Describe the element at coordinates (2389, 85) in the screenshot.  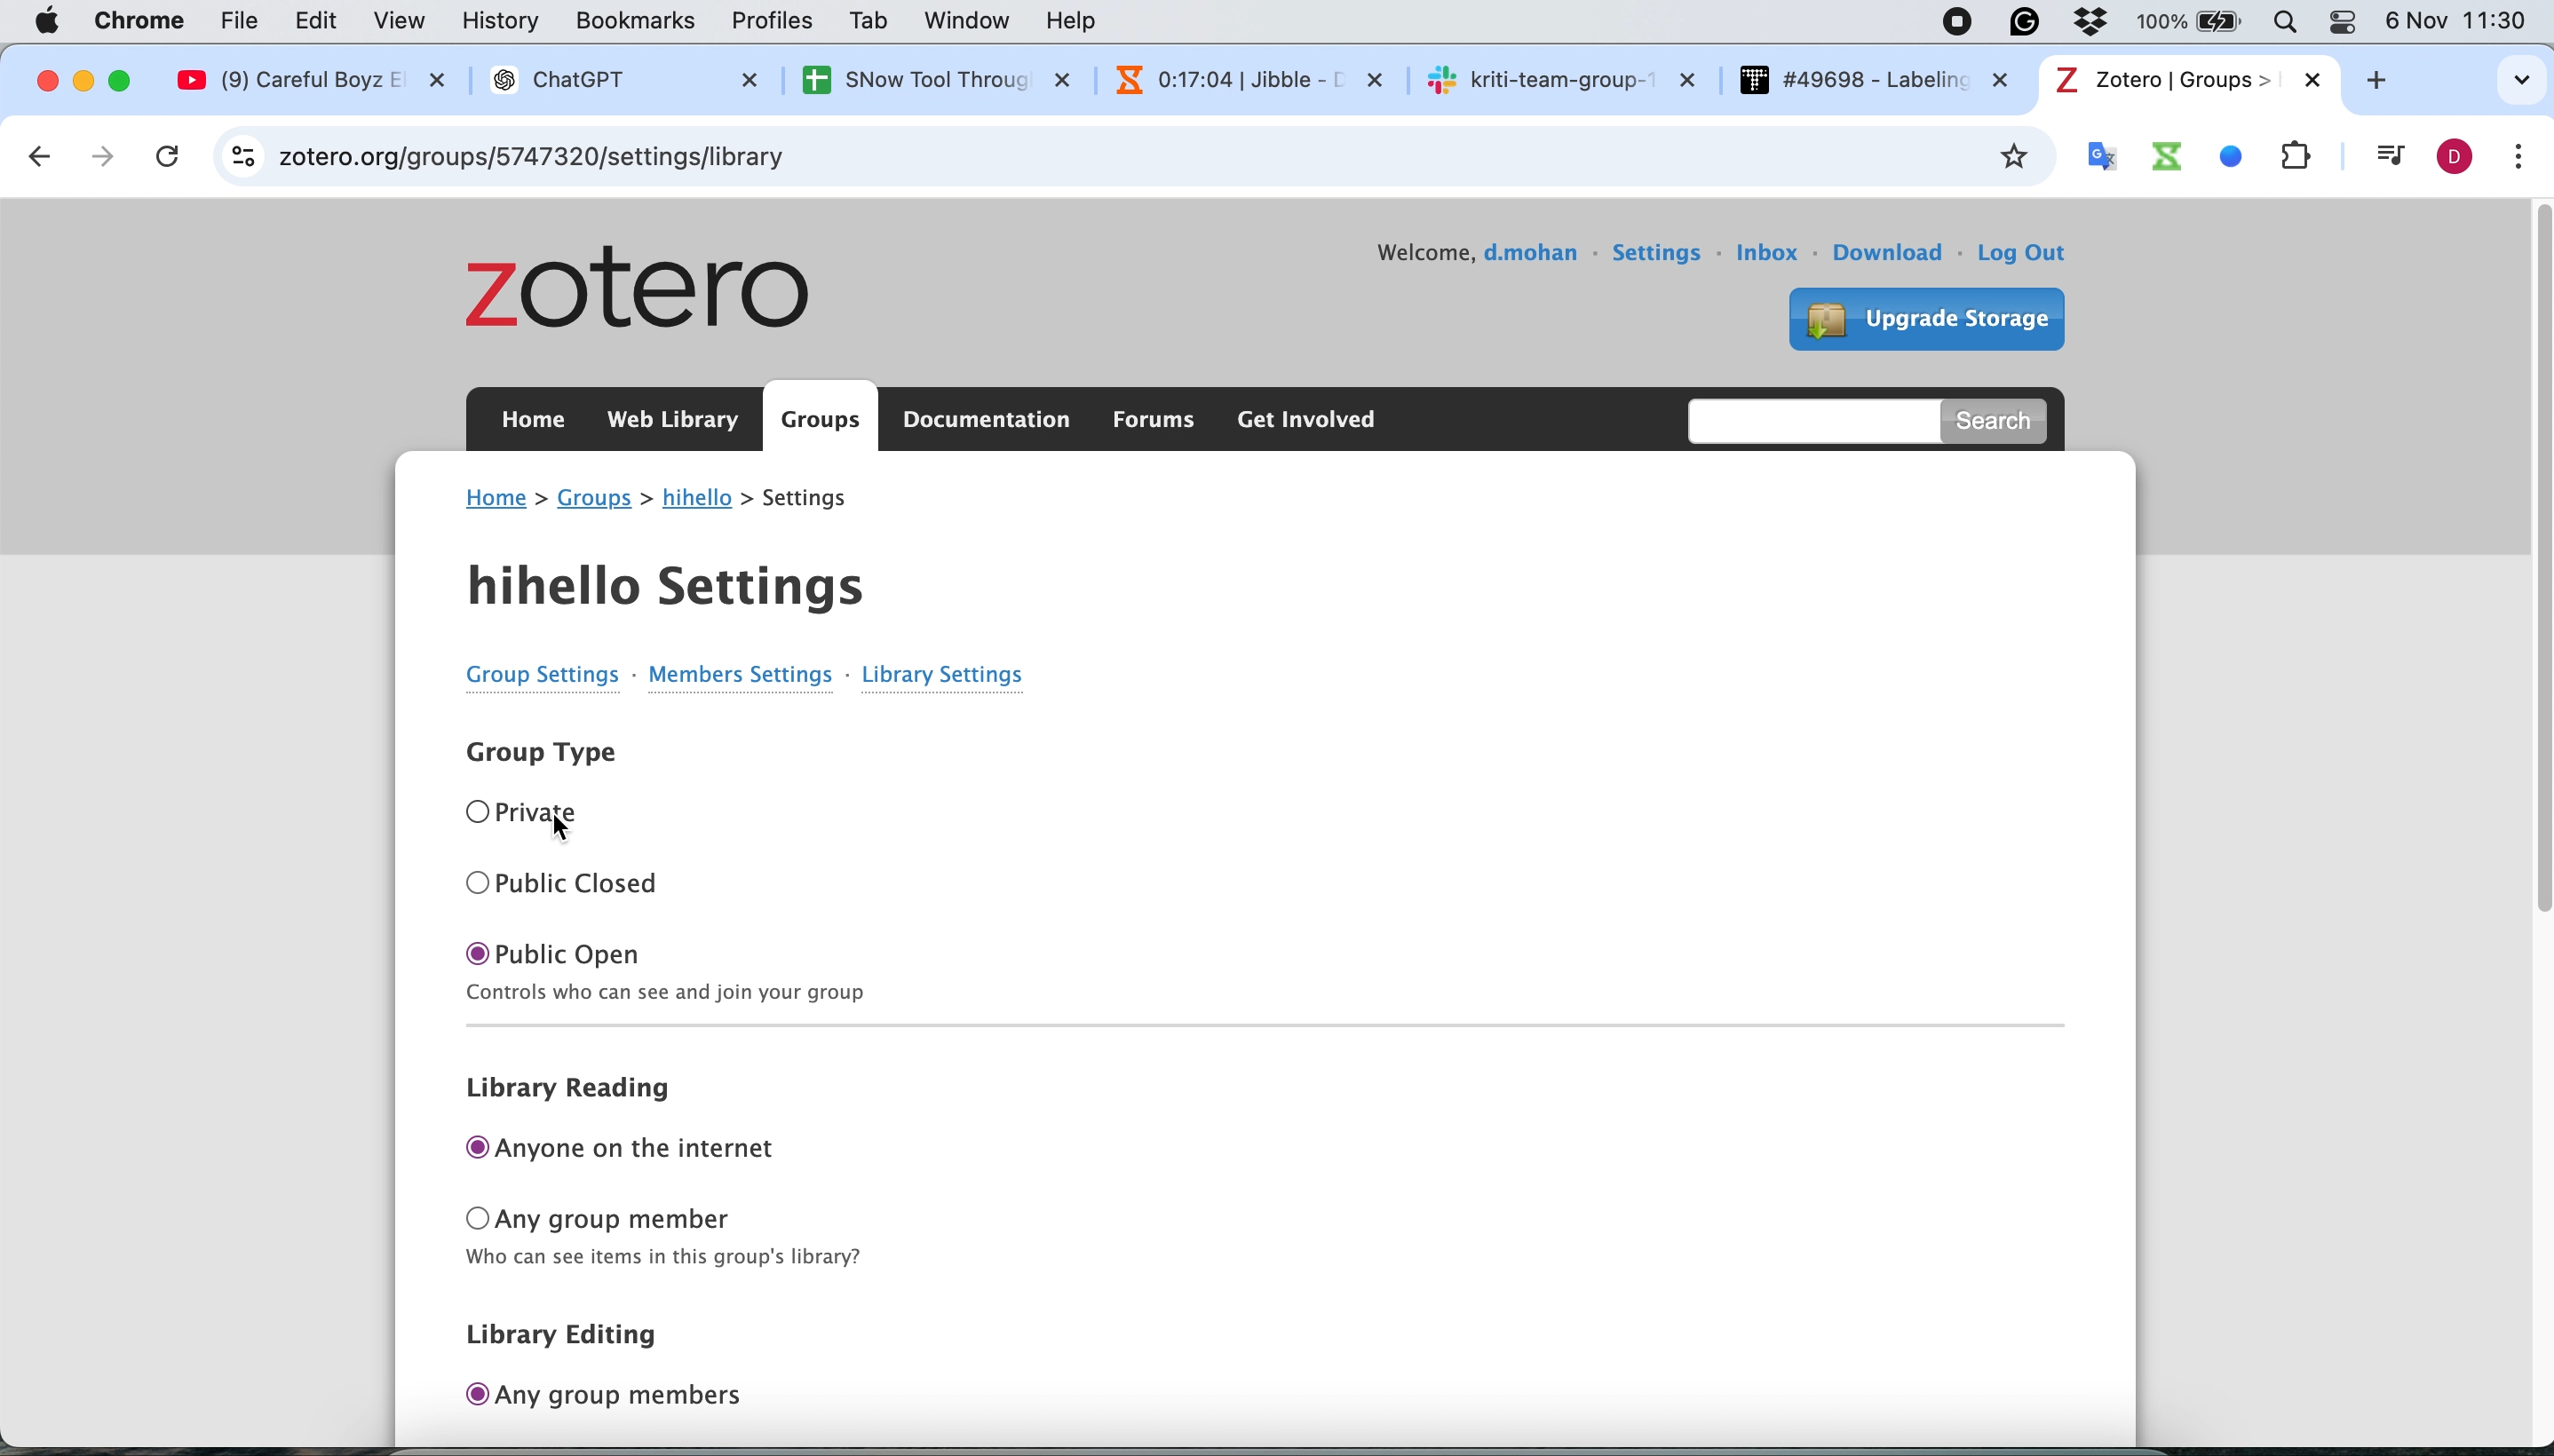
I see `add new tab` at that location.